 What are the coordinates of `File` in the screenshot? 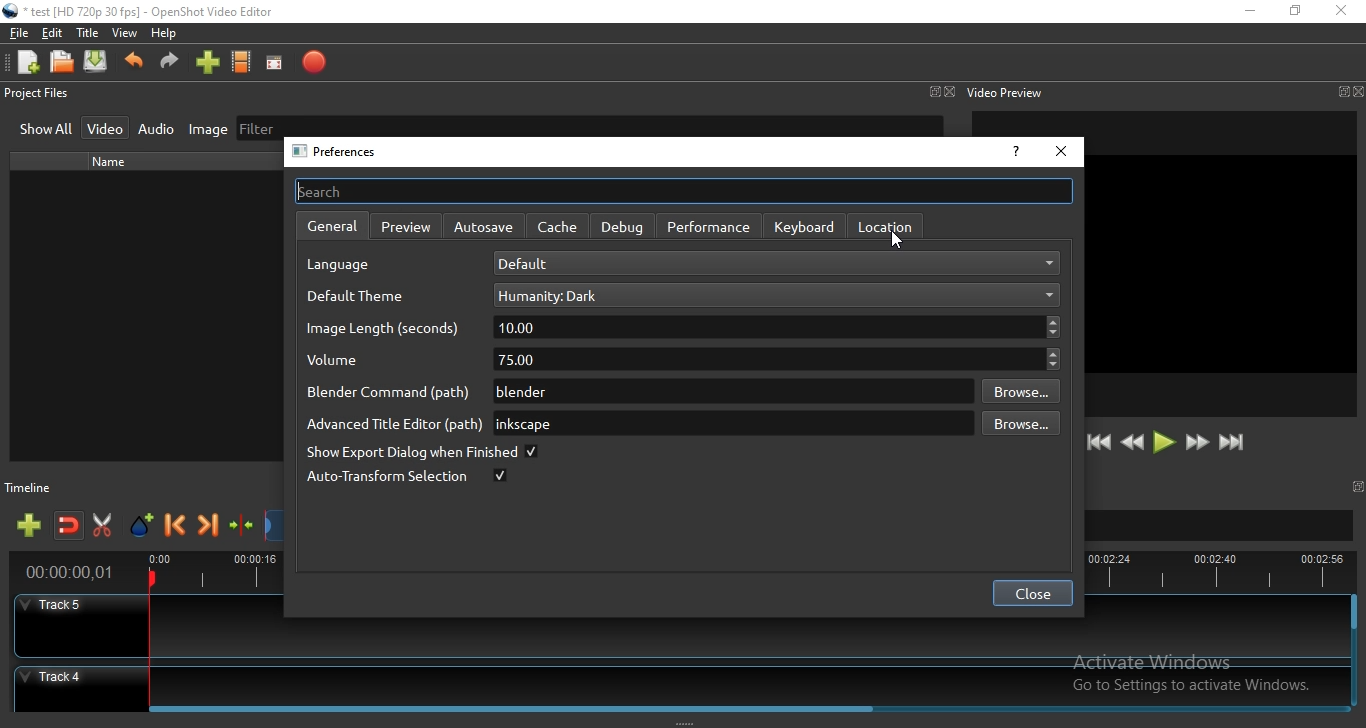 It's located at (16, 33).